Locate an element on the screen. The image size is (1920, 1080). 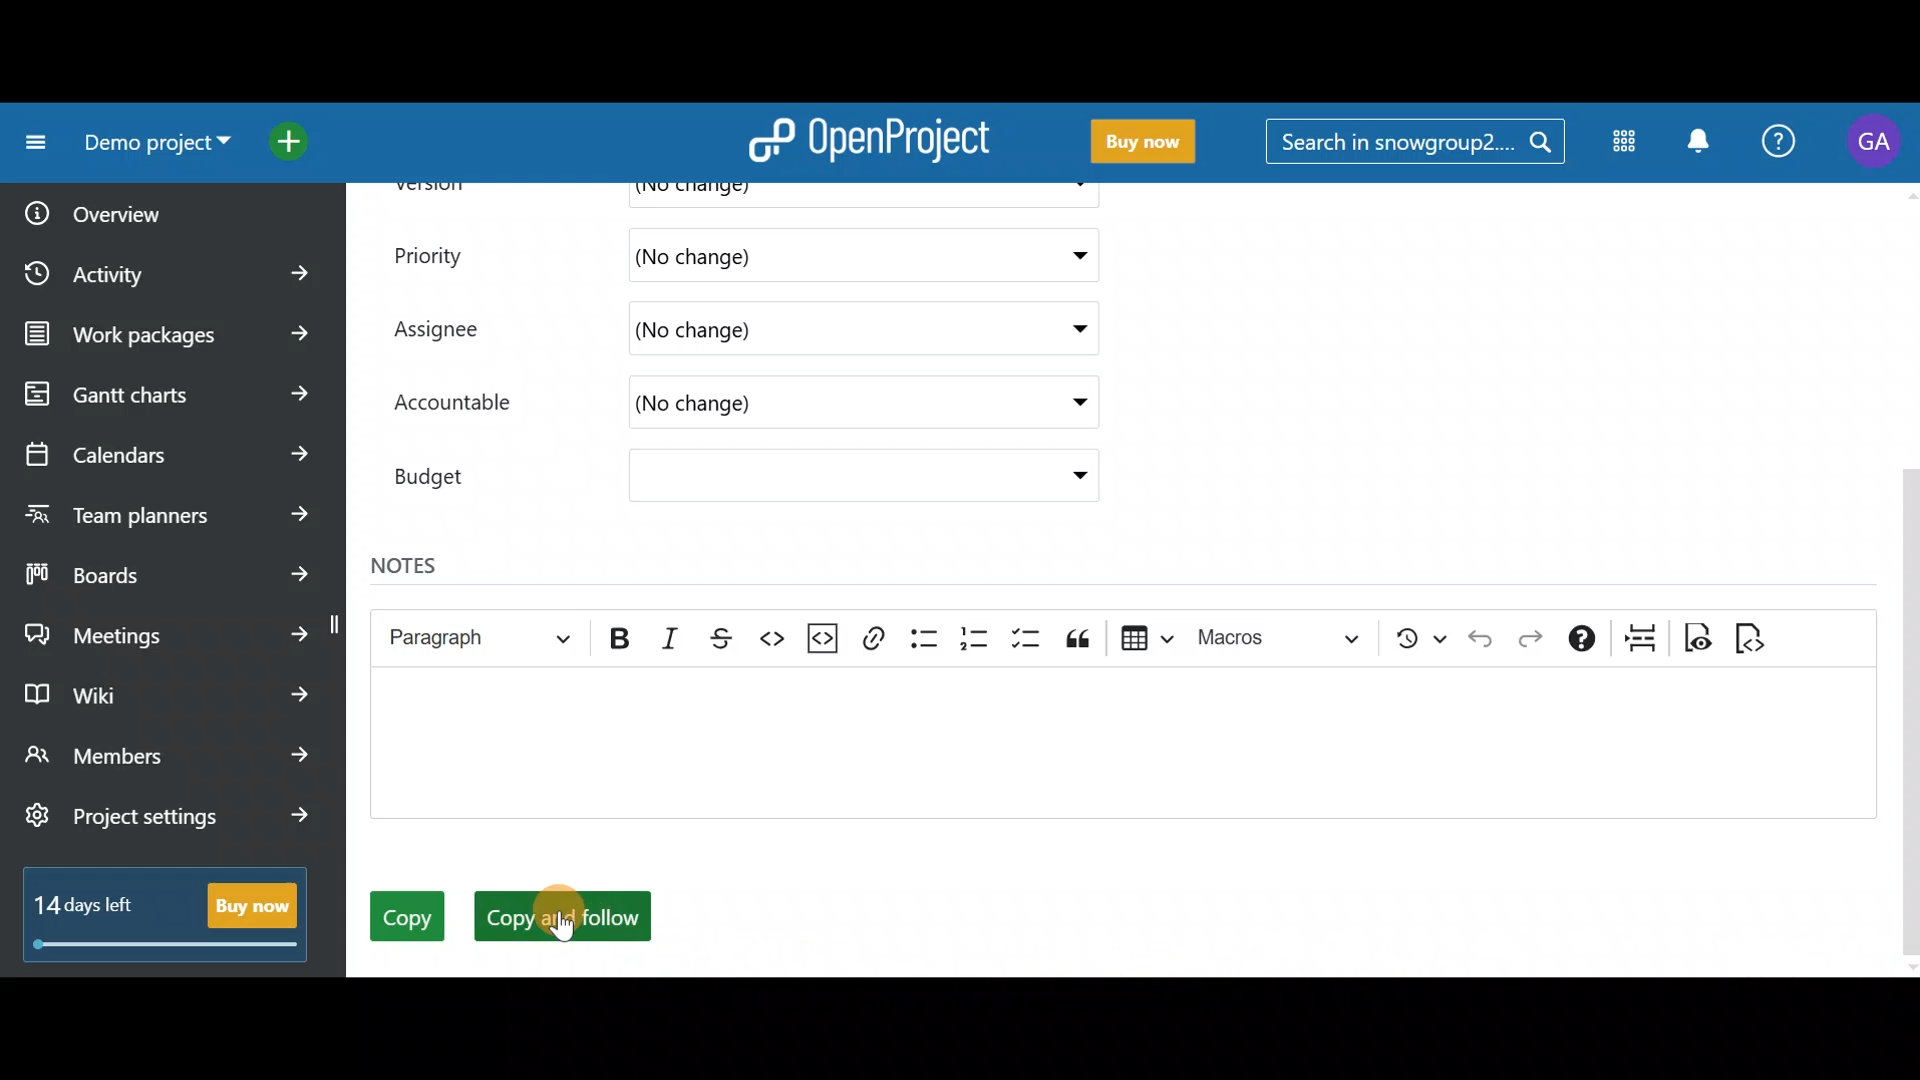
Numbered list is located at coordinates (980, 637).